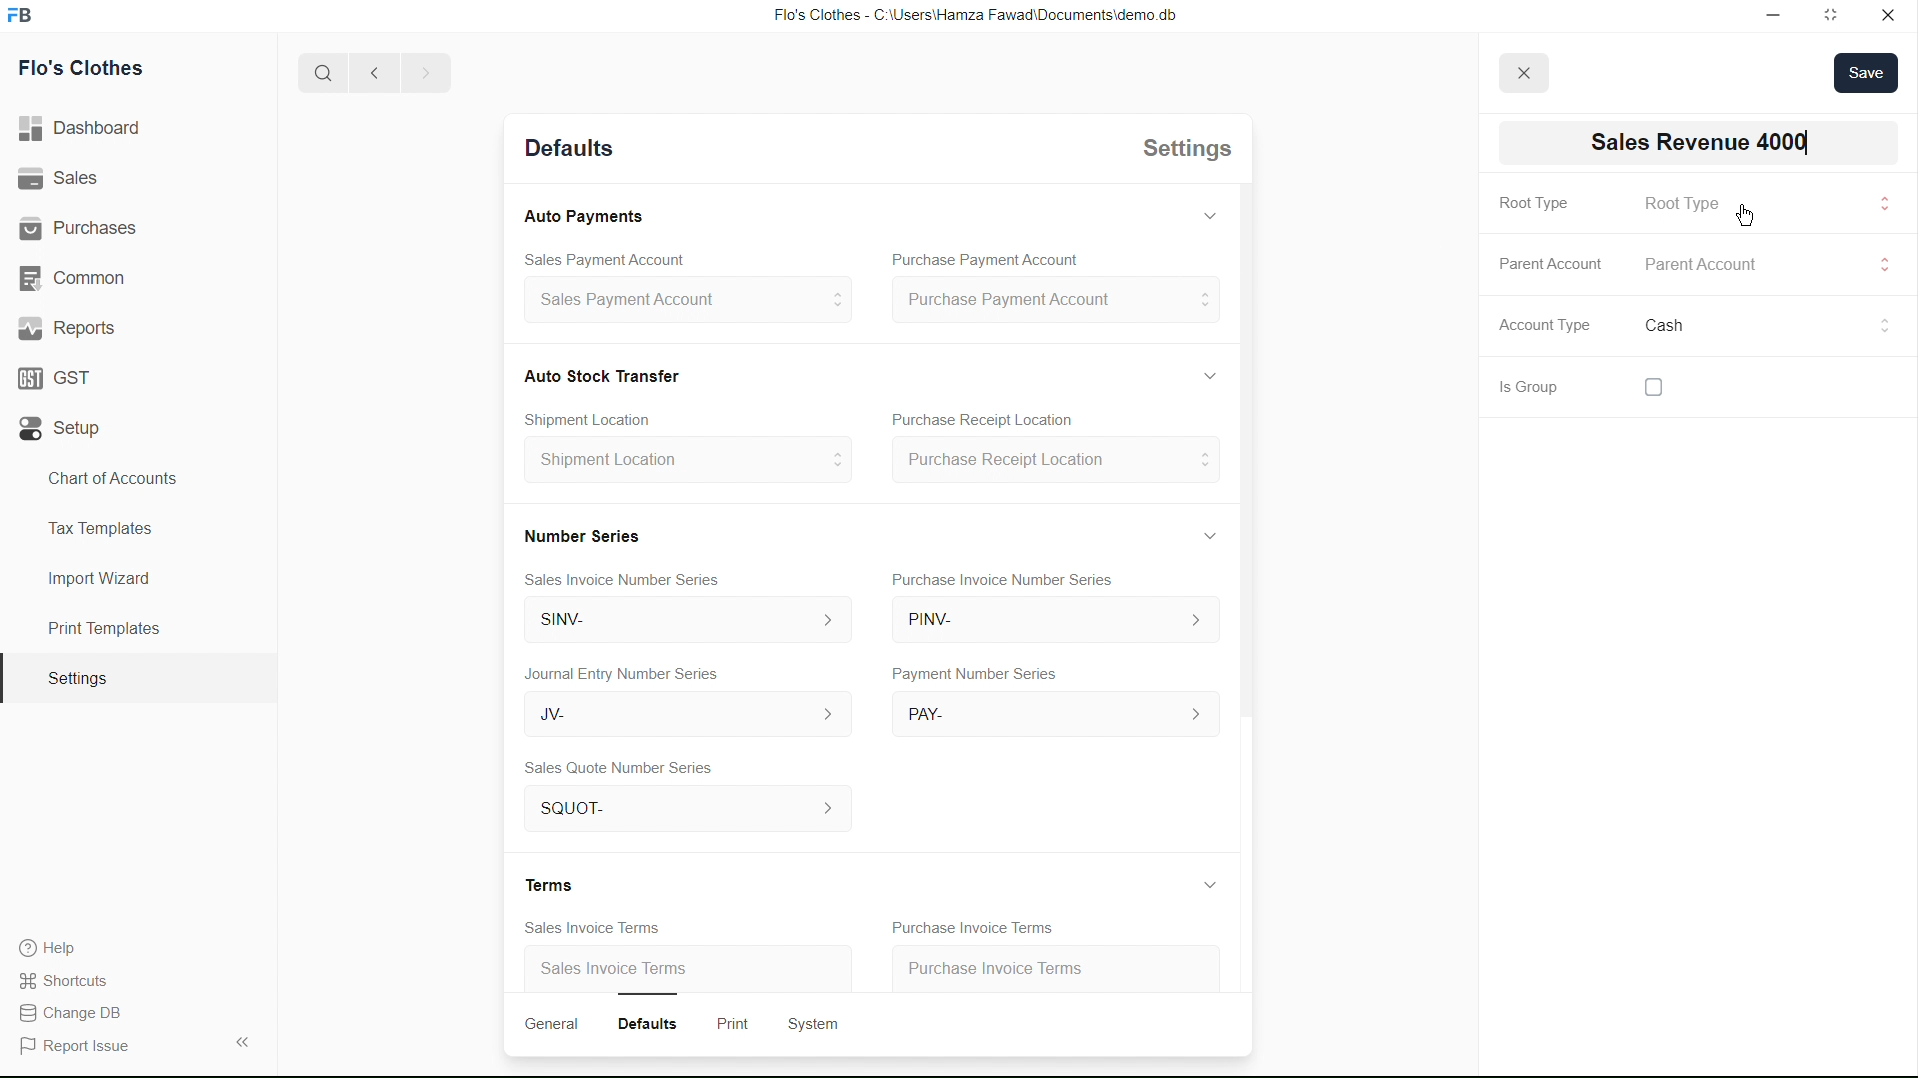 This screenshot has height=1078, width=1918. What do you see at coordinates (1053, 462) in the screenshot?
I see `Purchase Receipt Location` at bounding box center [1053, 462].